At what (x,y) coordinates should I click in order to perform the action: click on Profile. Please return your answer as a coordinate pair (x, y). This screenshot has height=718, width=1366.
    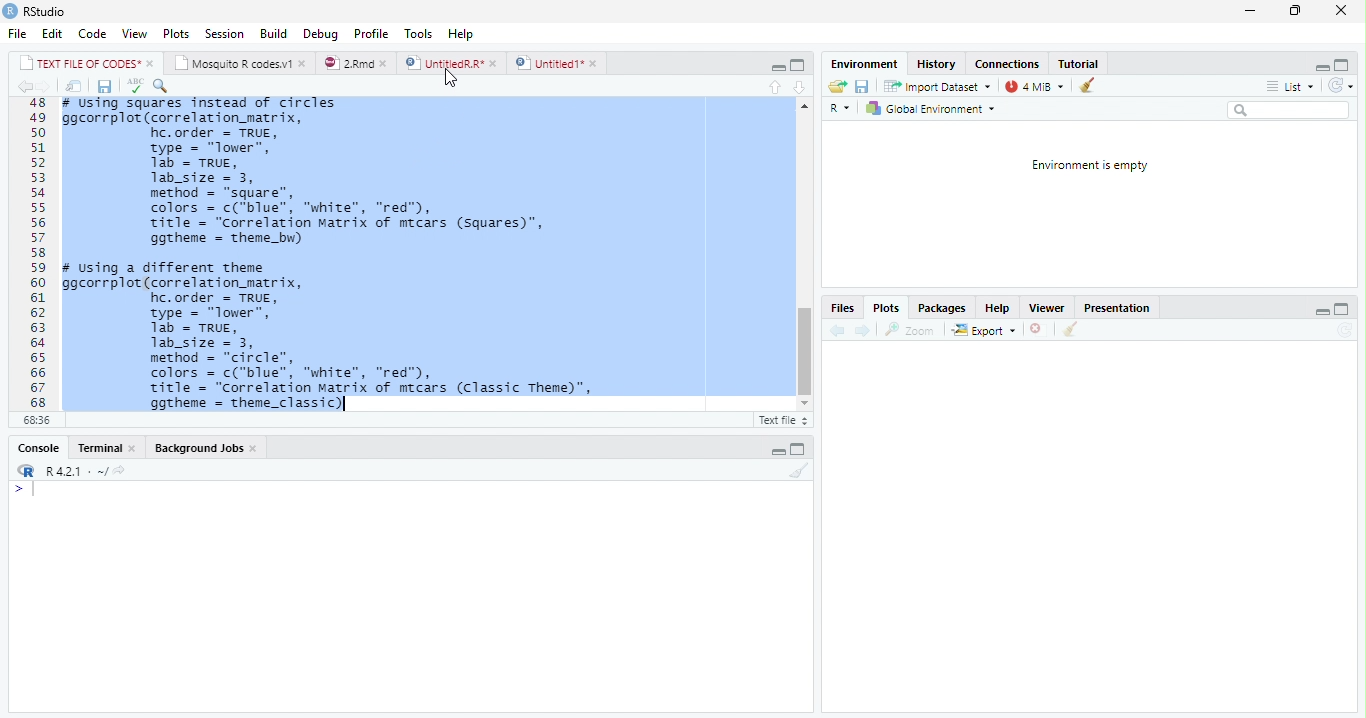
    Looking at the image, I should click on (370, 33).